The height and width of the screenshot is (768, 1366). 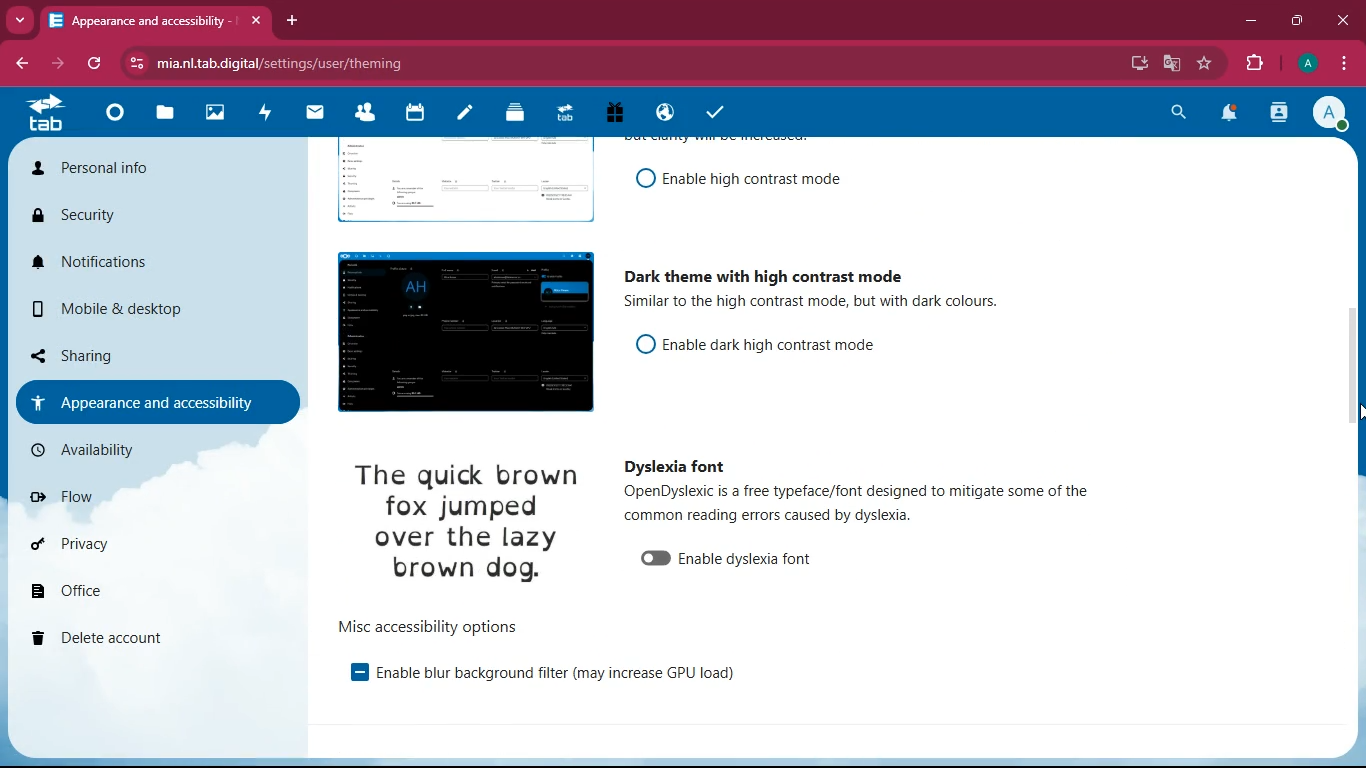 I want to click on notifications, so click(x=1232, y=114).